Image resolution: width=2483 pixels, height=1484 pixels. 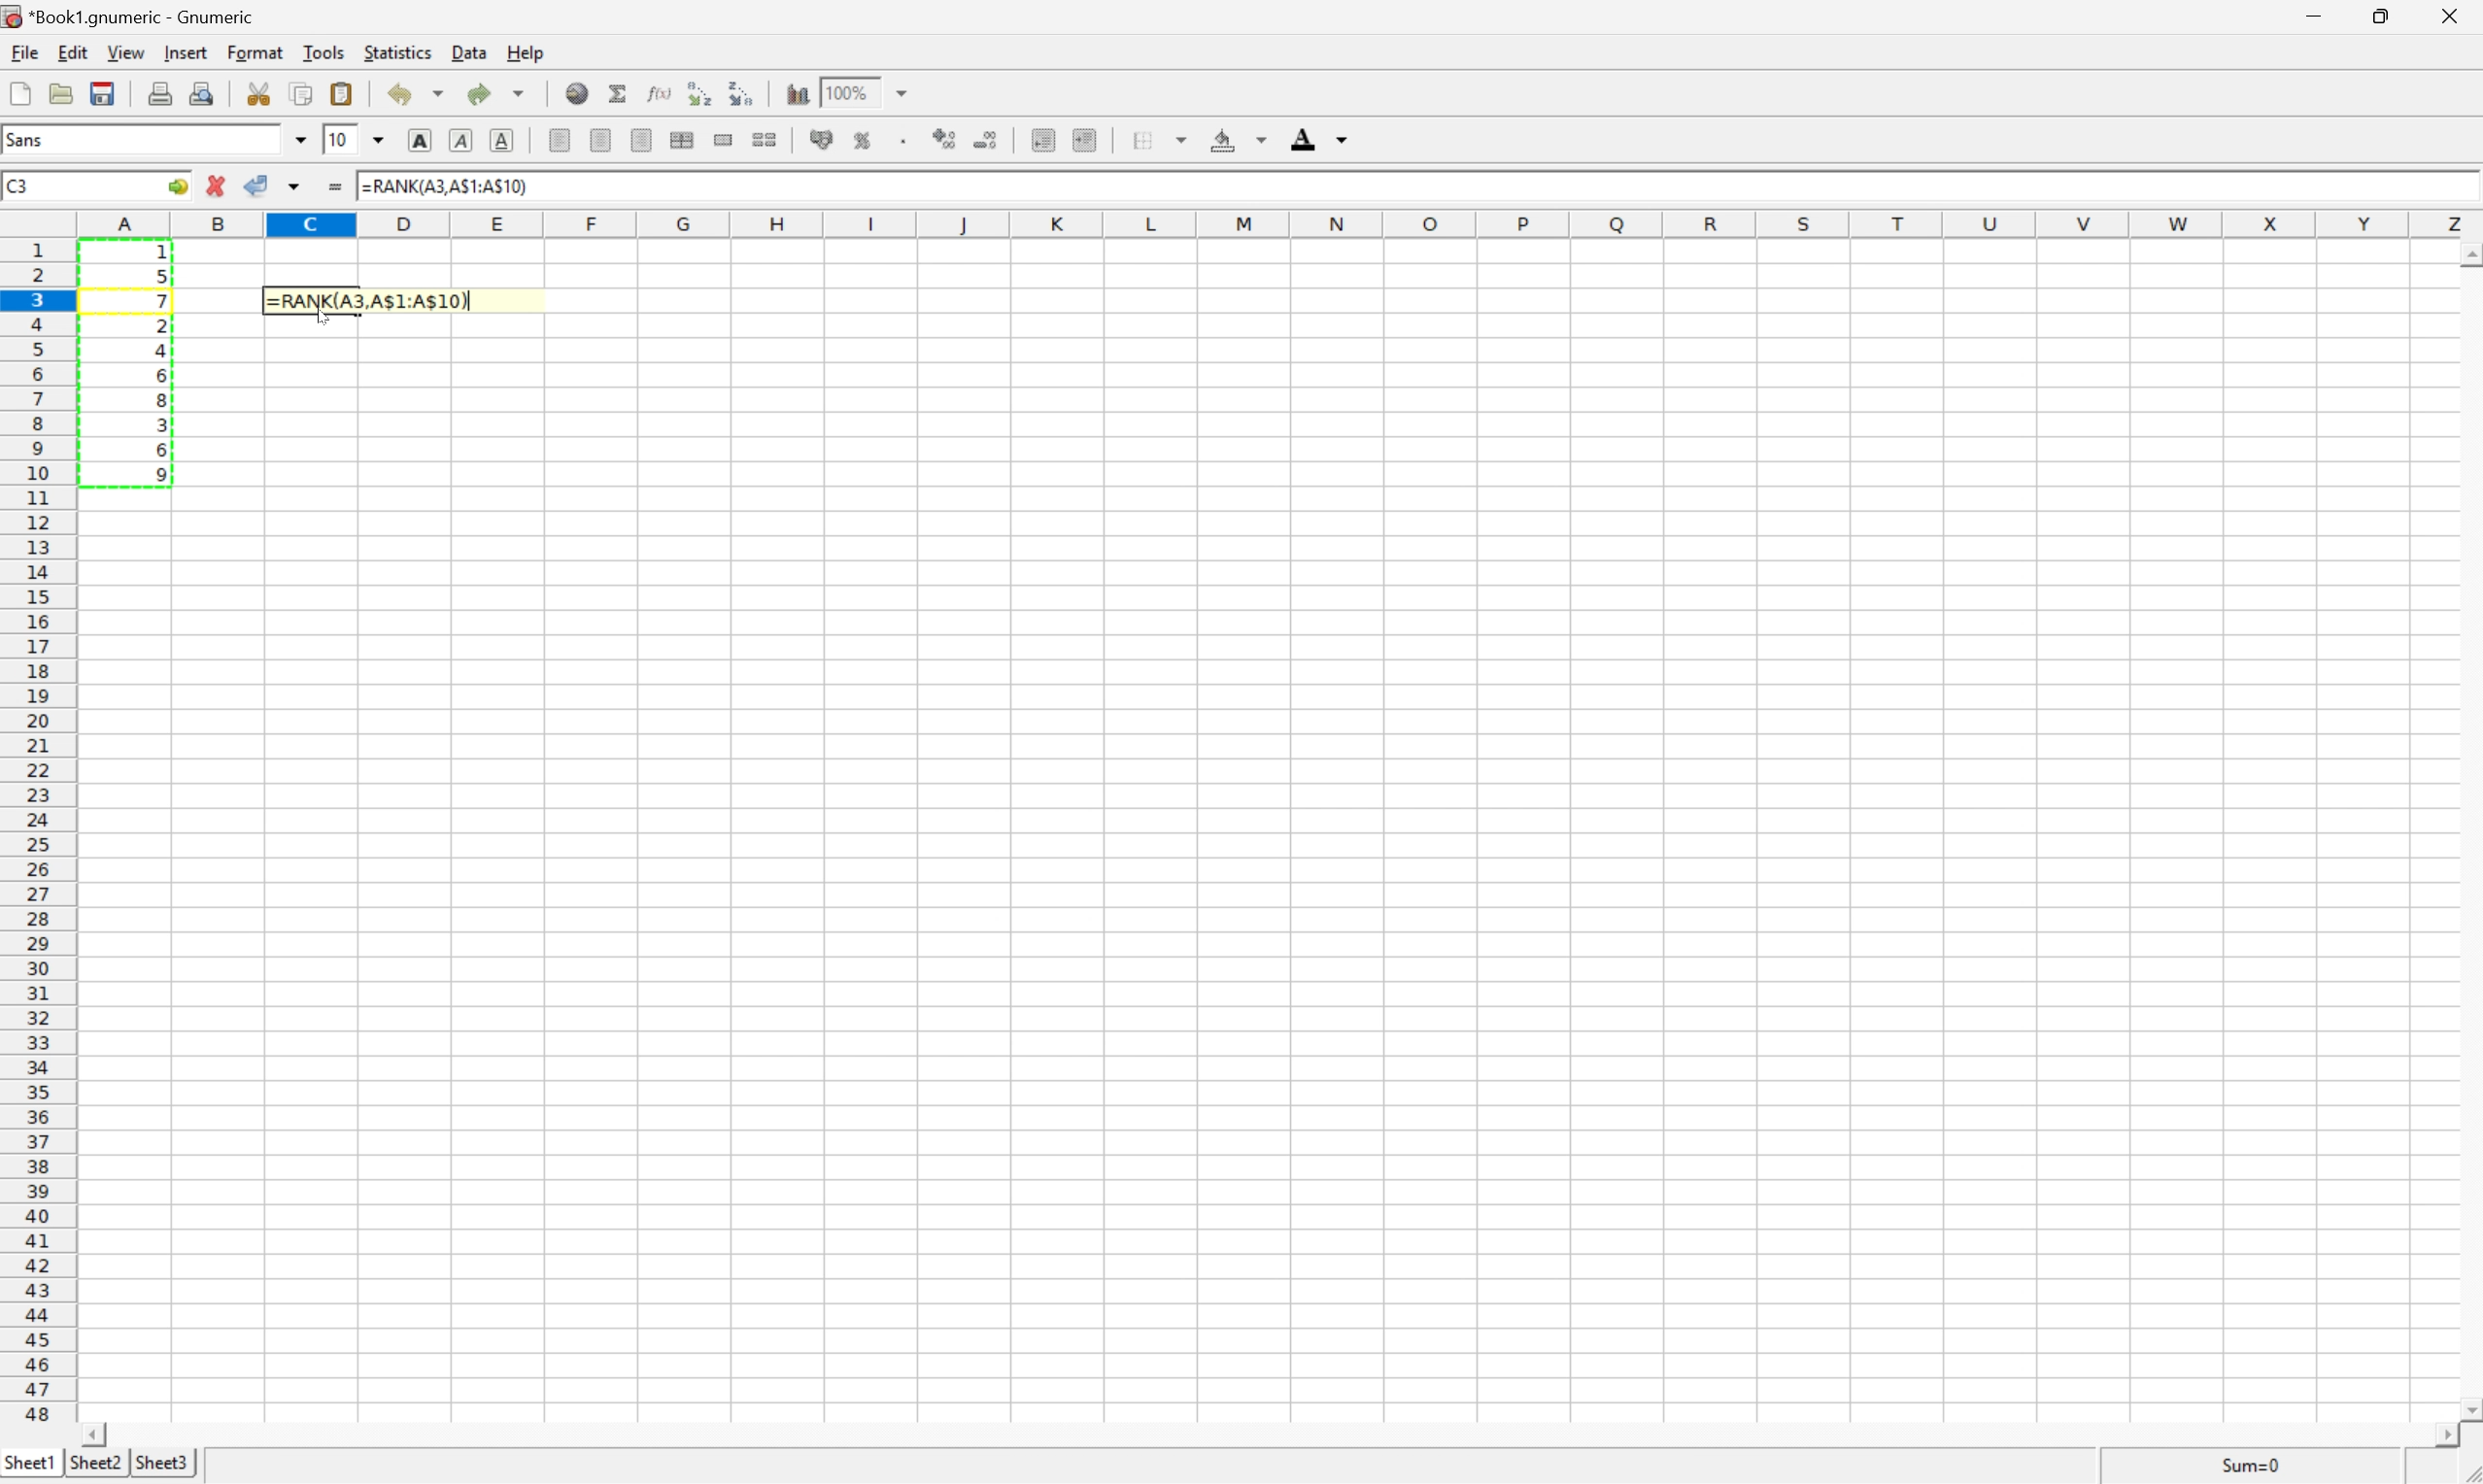 What do you see at coordinates (658, 92) in the screenshot?
I see `edit function in current cell` at bounding box center [658, 92].